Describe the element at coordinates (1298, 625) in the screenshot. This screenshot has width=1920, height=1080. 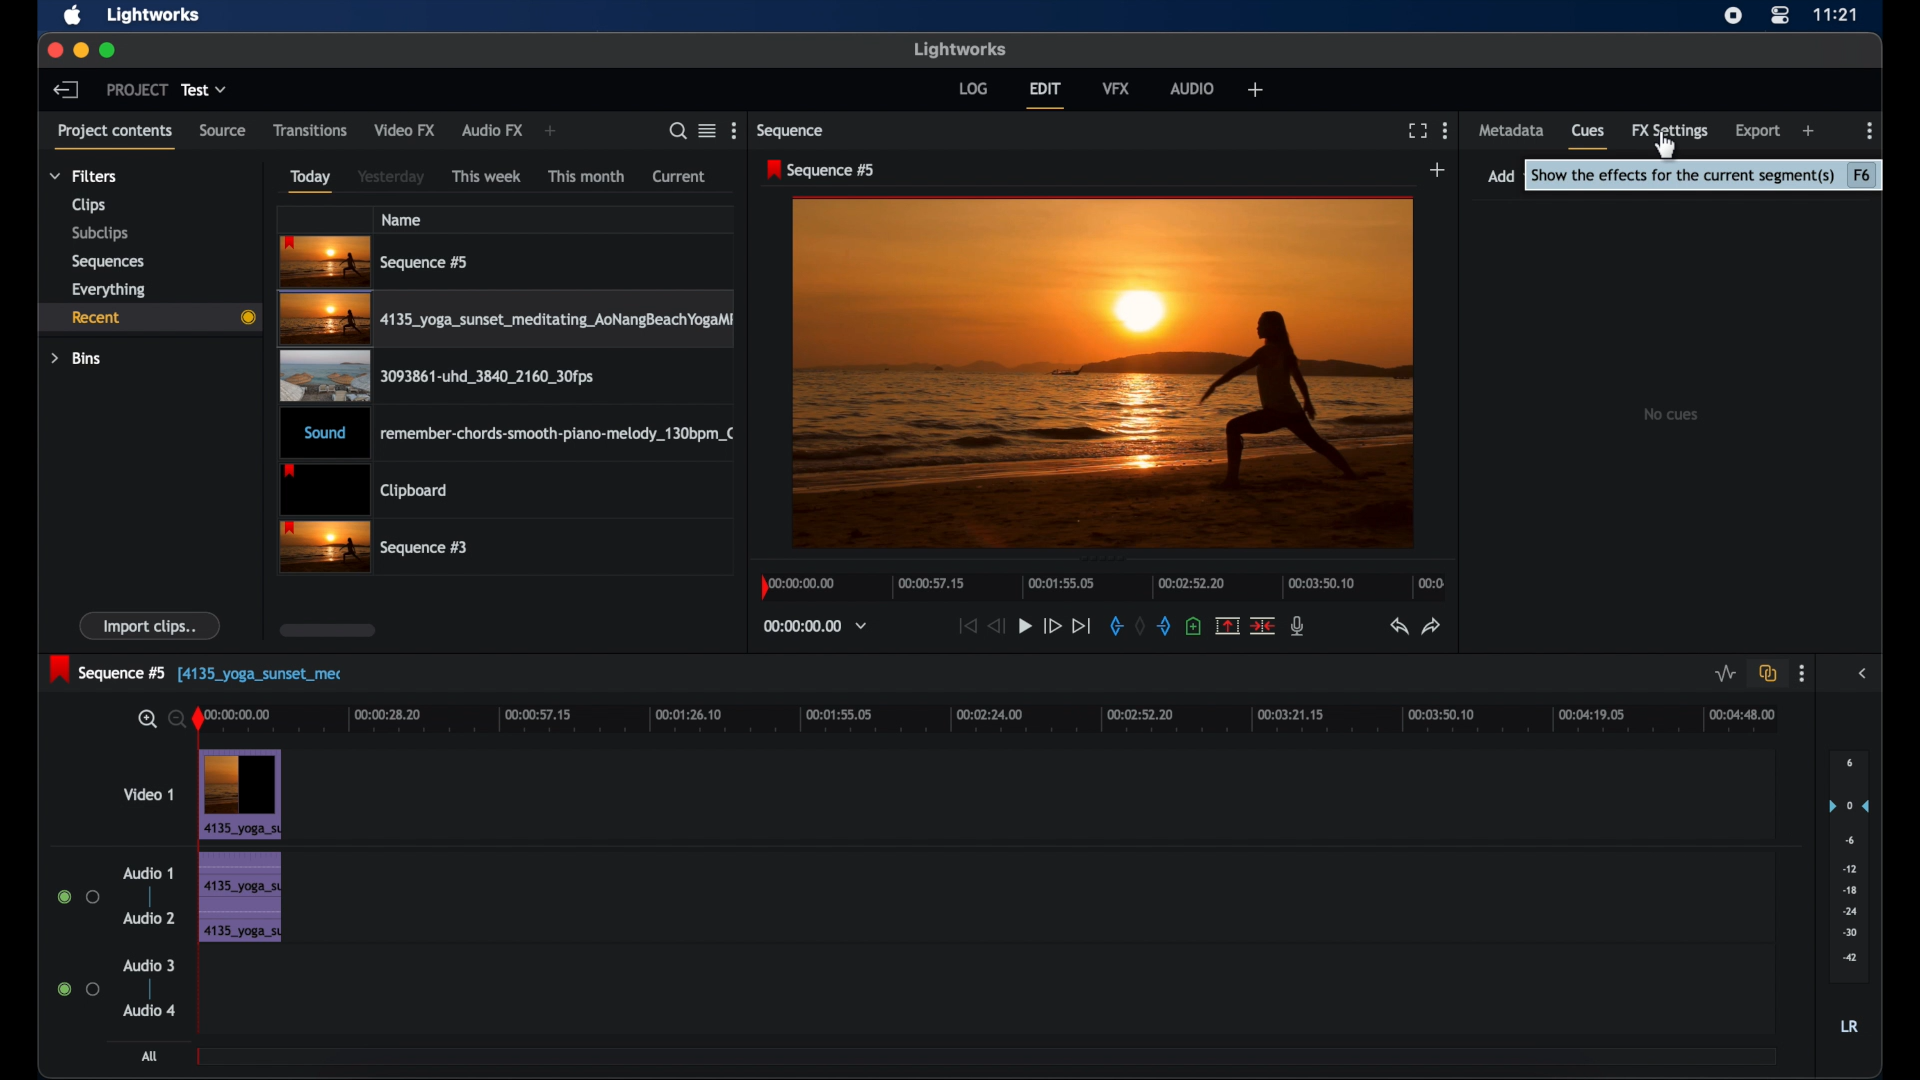
I see `mic` at that location.